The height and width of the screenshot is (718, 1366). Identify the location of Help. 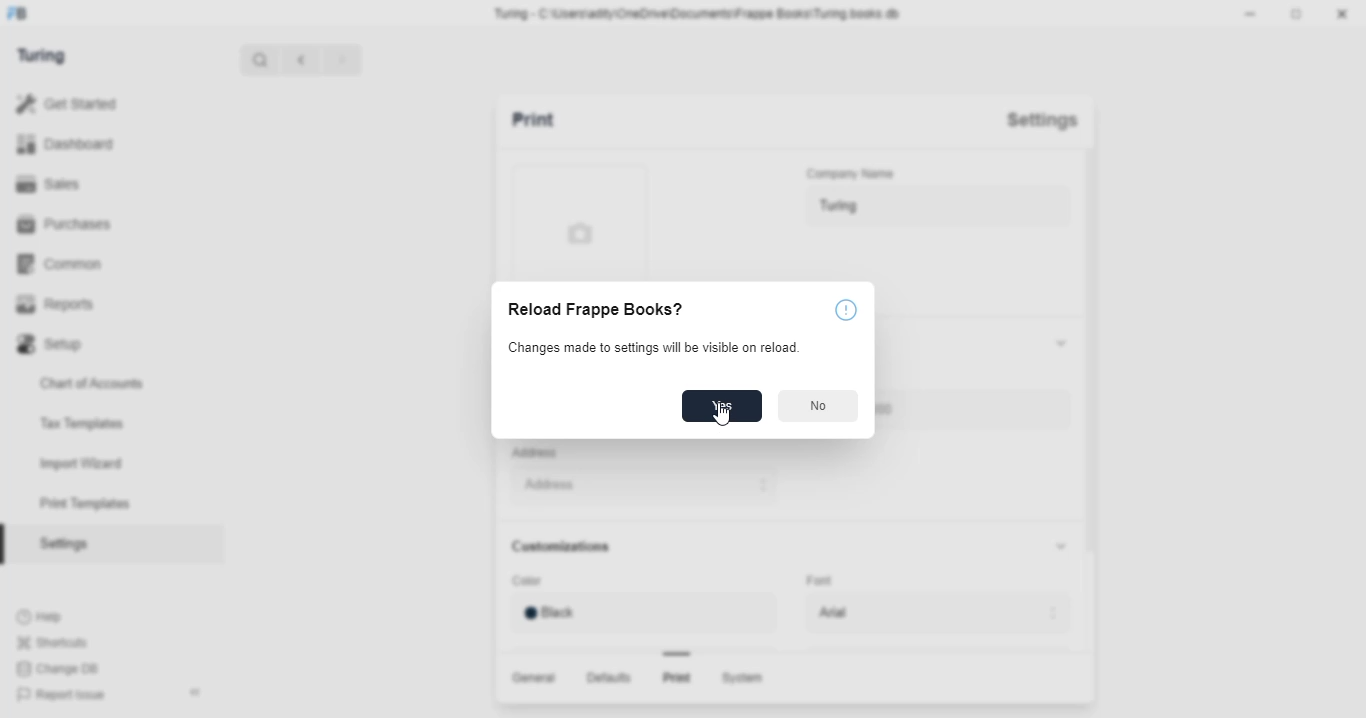
(54, 616).